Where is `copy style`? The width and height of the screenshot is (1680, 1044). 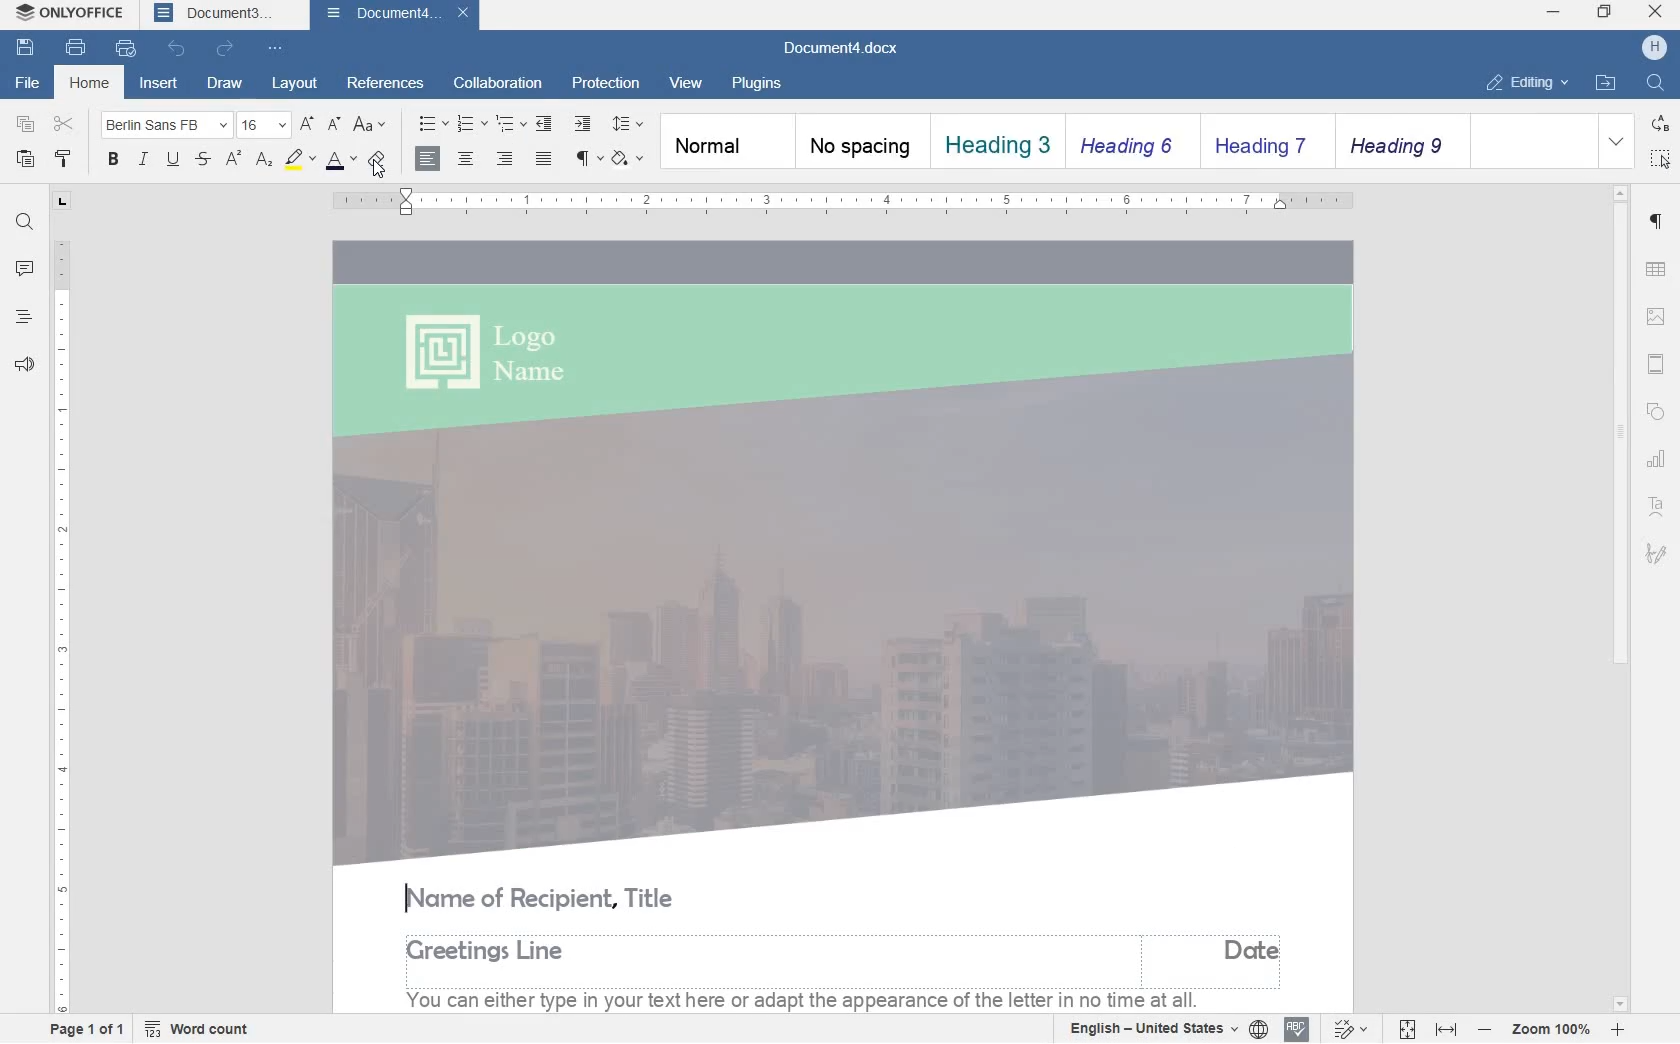
copy style is located at coordinates (64, 159).